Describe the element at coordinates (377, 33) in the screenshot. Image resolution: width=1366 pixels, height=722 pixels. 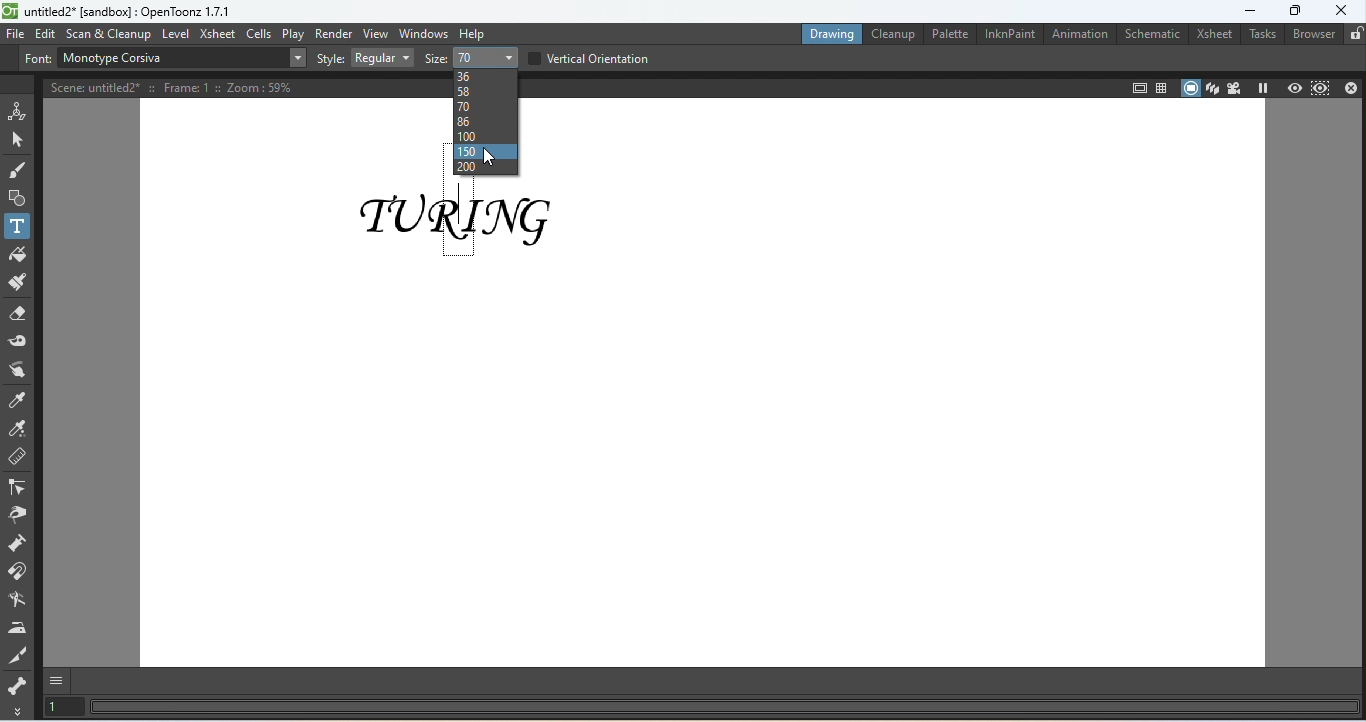
I see `View` at that location.